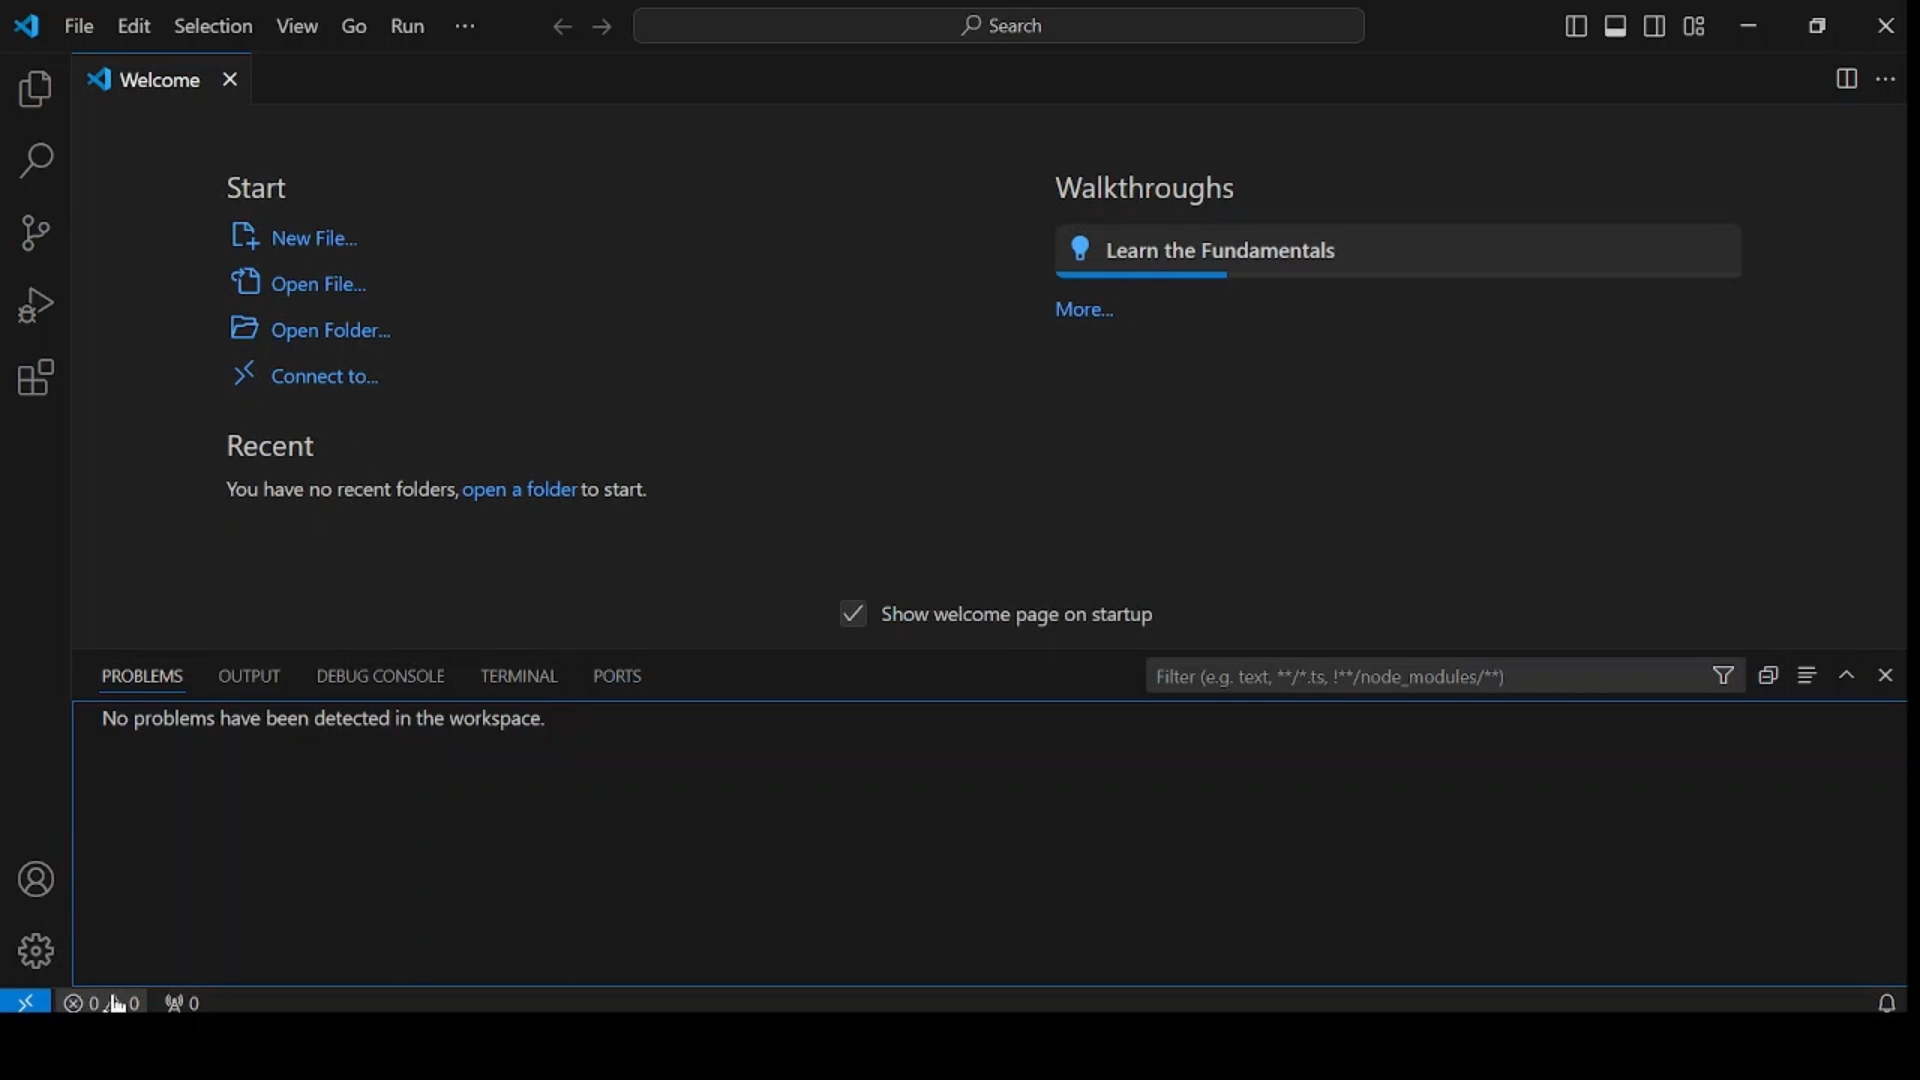 Image resolution: width=1920 pixels, height=1080 pixels. Describe the element at coordinates (36, 162) in the screenshot. I see `search` at that location.